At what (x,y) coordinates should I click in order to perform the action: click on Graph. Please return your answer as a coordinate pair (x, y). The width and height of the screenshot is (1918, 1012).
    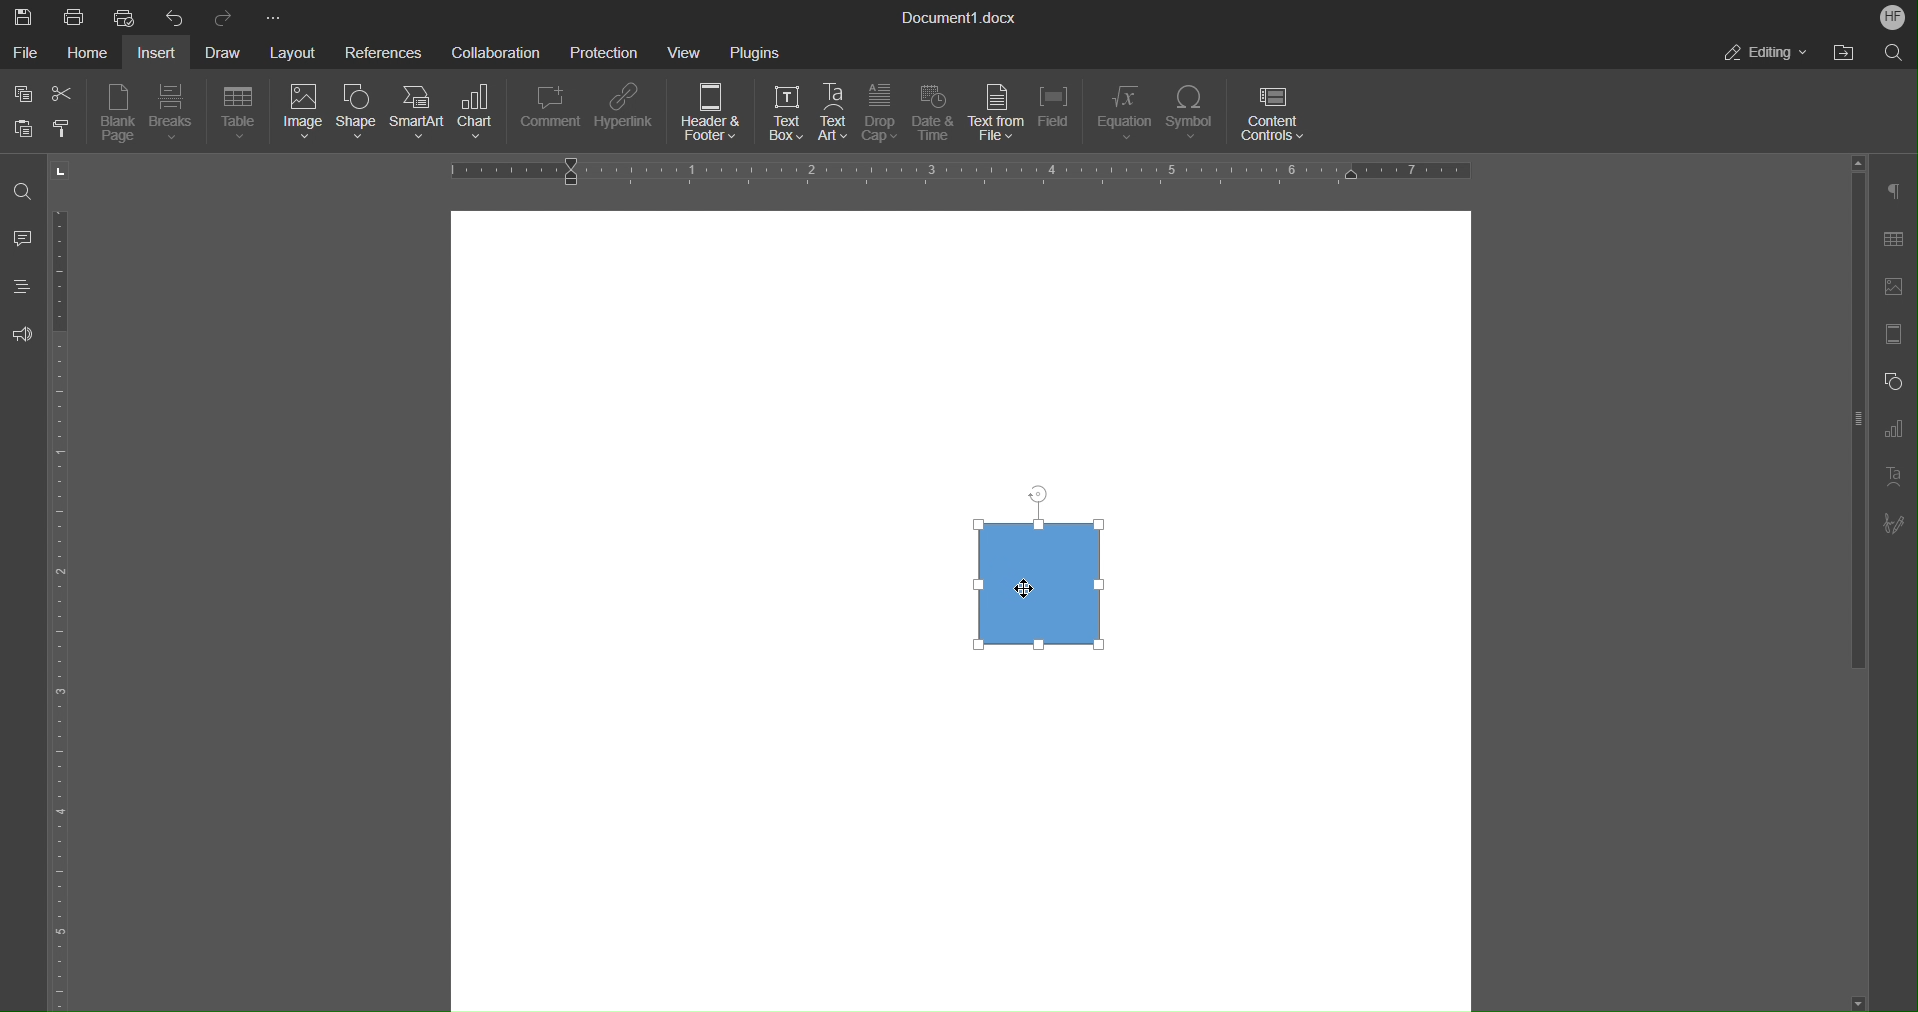
    Looking at the image, I should click on (1901, 429).